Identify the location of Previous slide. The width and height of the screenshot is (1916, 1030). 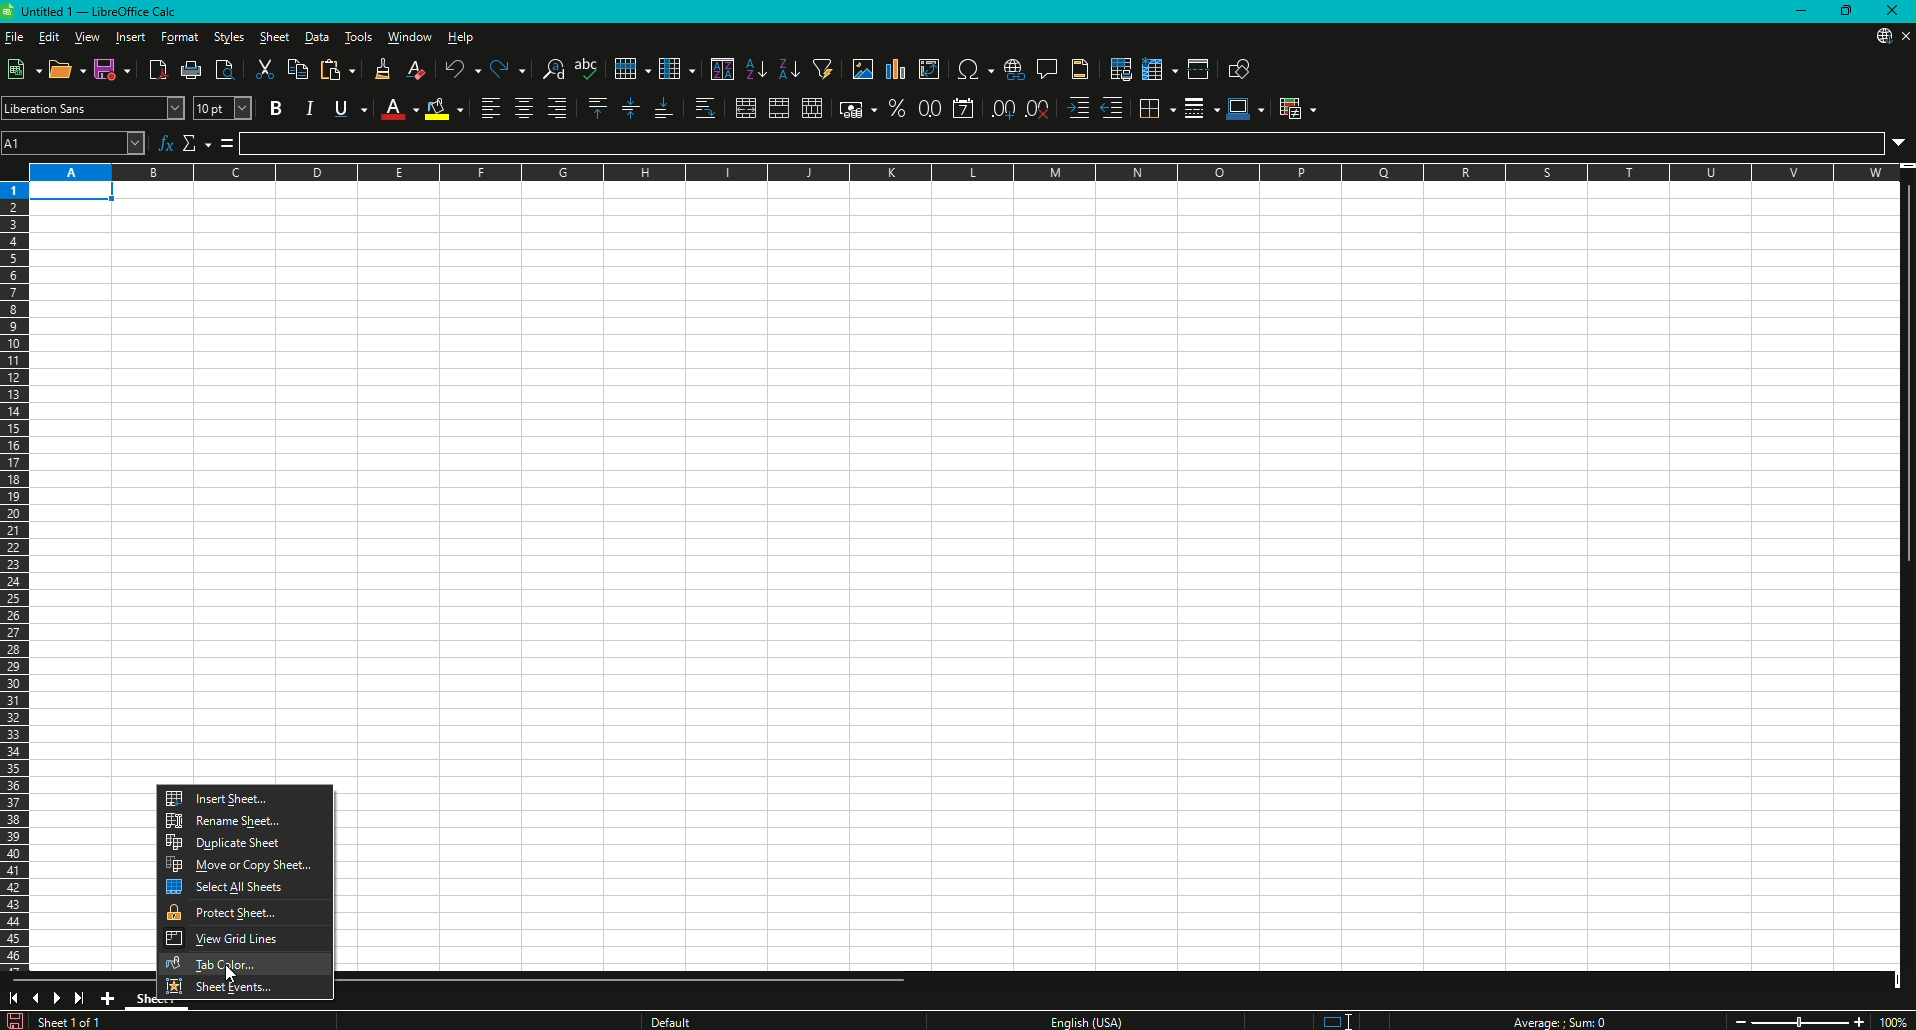
(32, 997).